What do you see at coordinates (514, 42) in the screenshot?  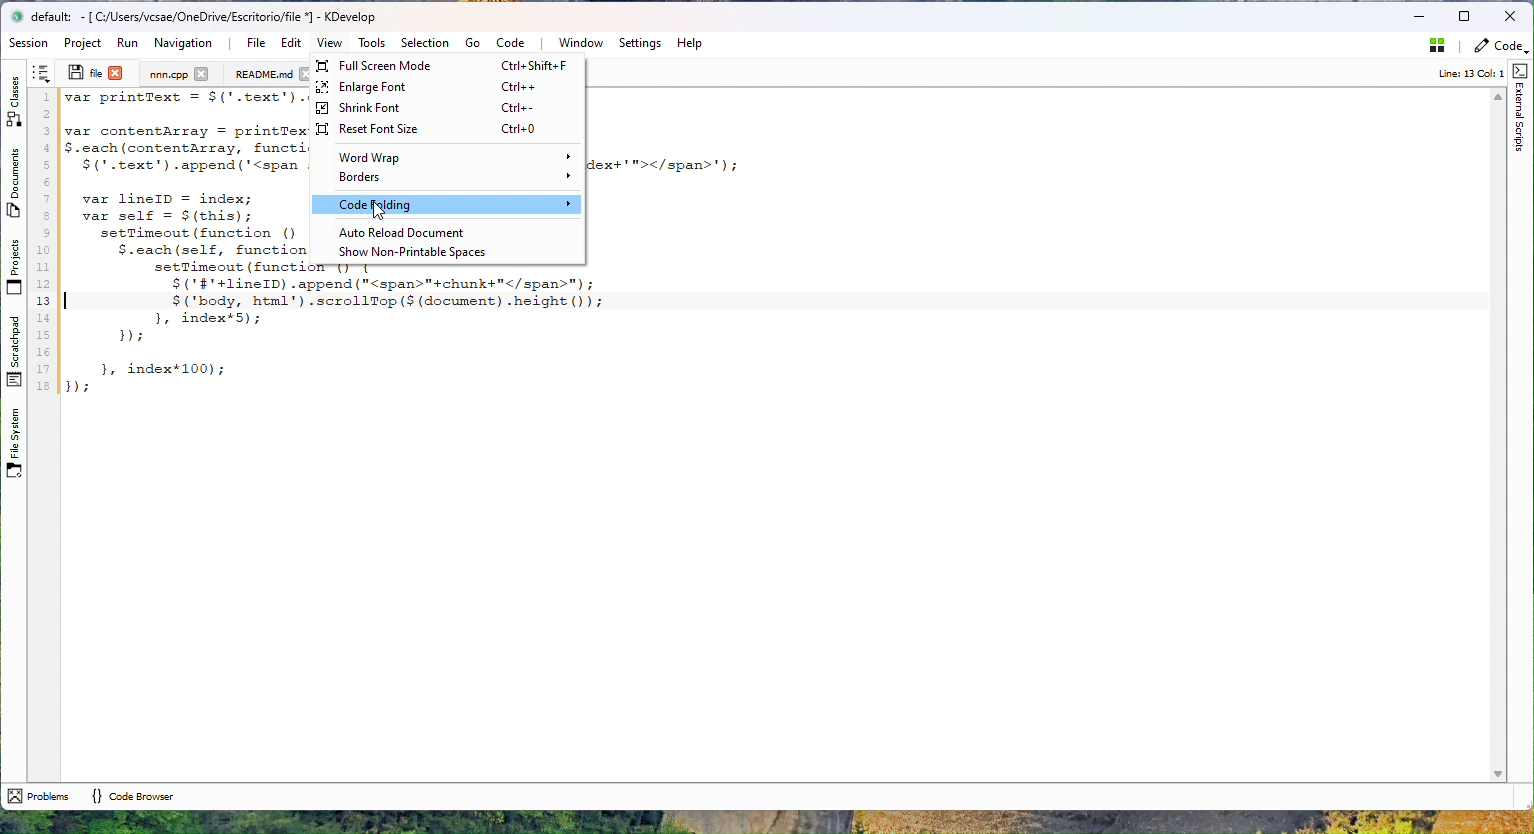 I see `Code` at bounding box center [514, 42].